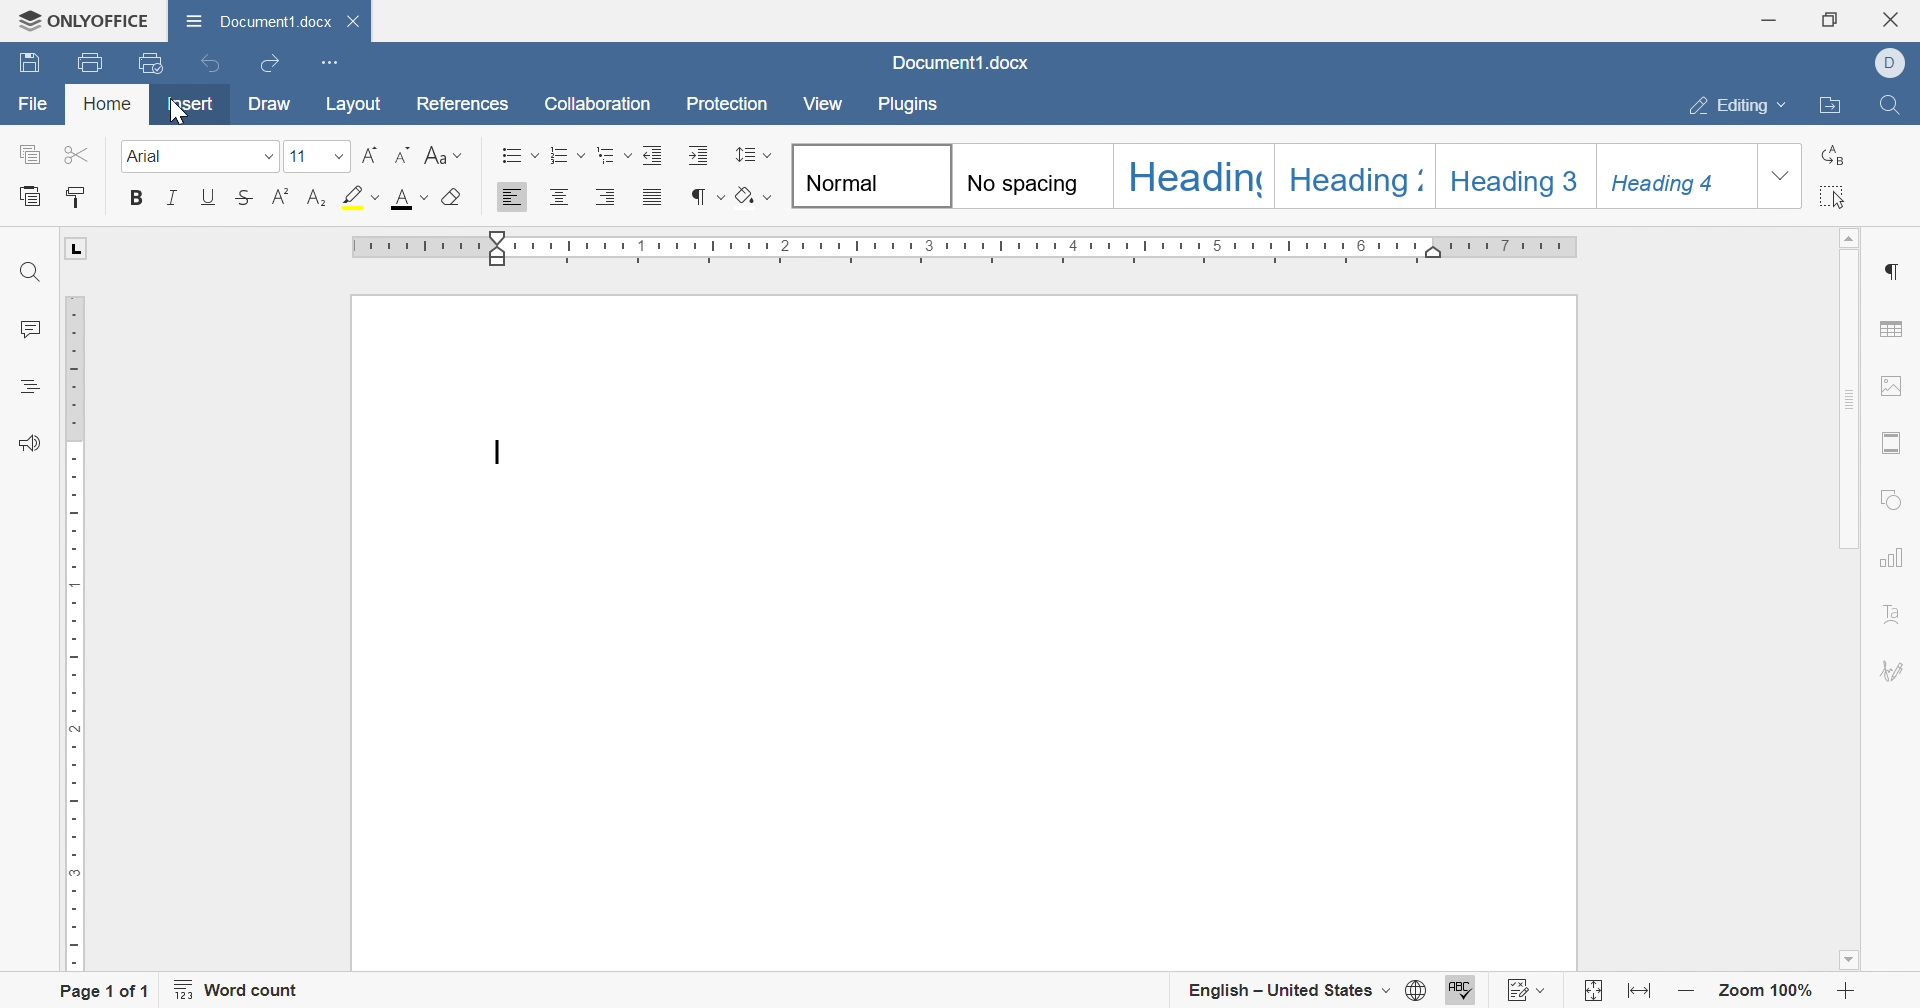 The width and height of the screenshot is (1920, 1008). I want to click on Insert, so click(191, 104).